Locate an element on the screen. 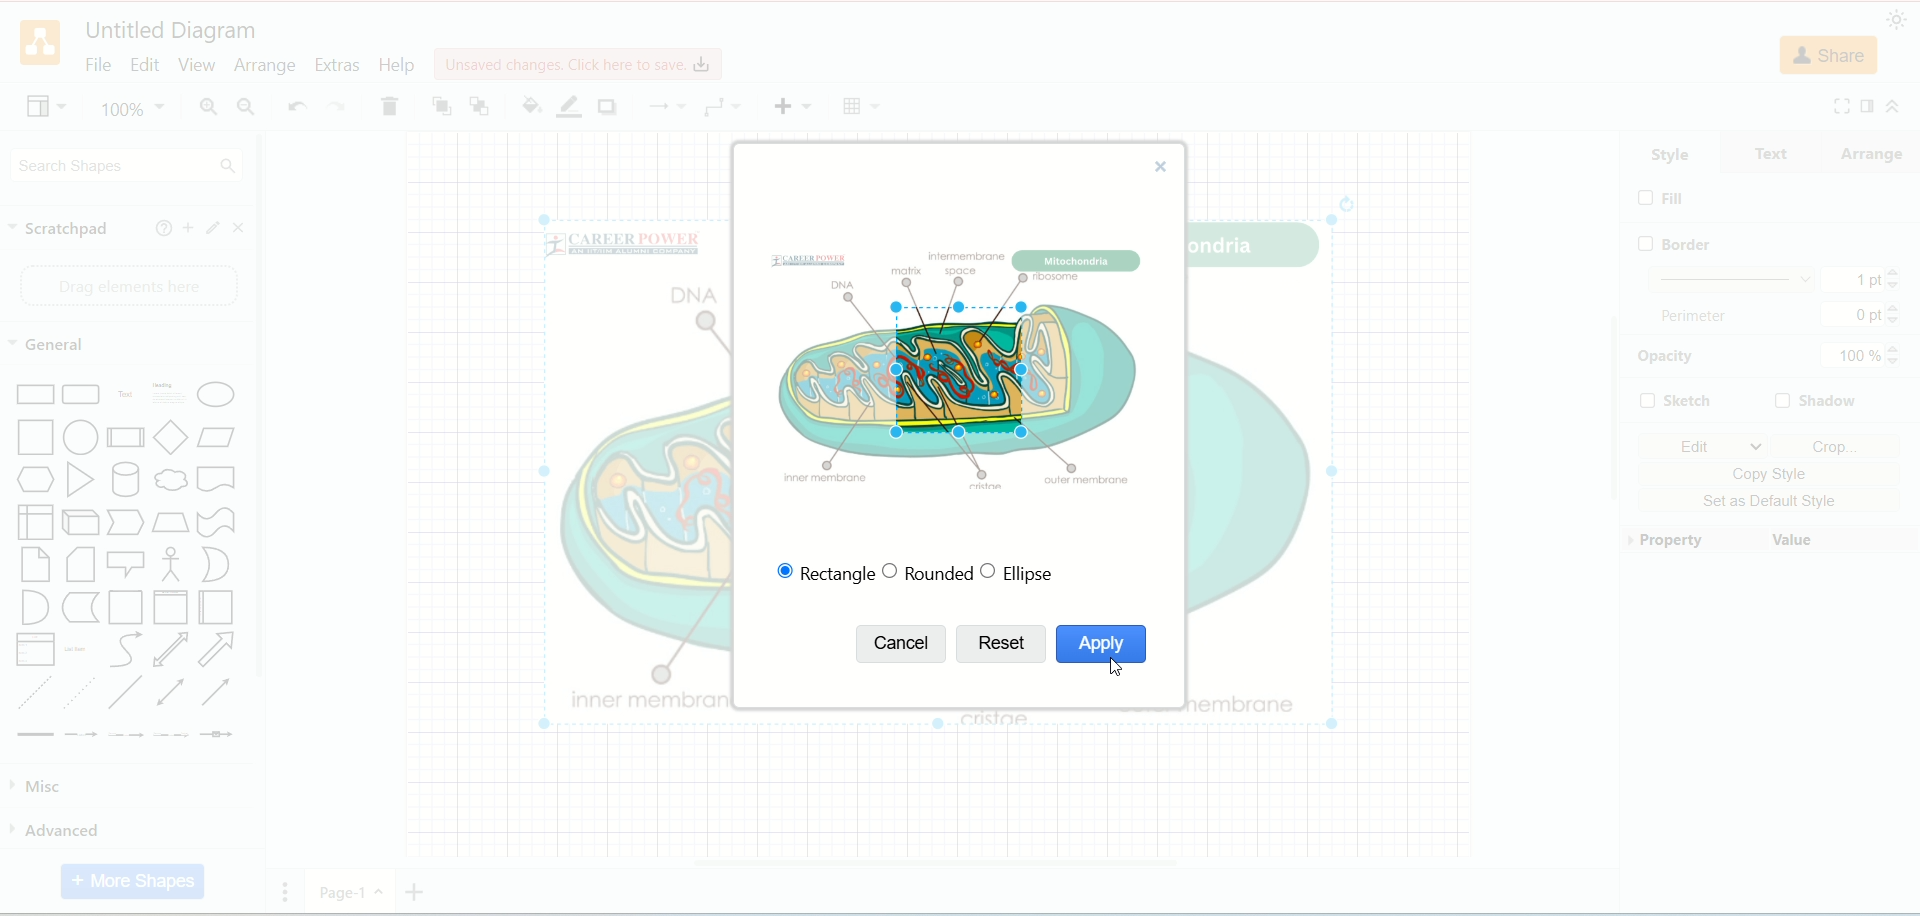 The width and height of the screenshot is (1920, 916). edit is located at coordinates (215, 228).